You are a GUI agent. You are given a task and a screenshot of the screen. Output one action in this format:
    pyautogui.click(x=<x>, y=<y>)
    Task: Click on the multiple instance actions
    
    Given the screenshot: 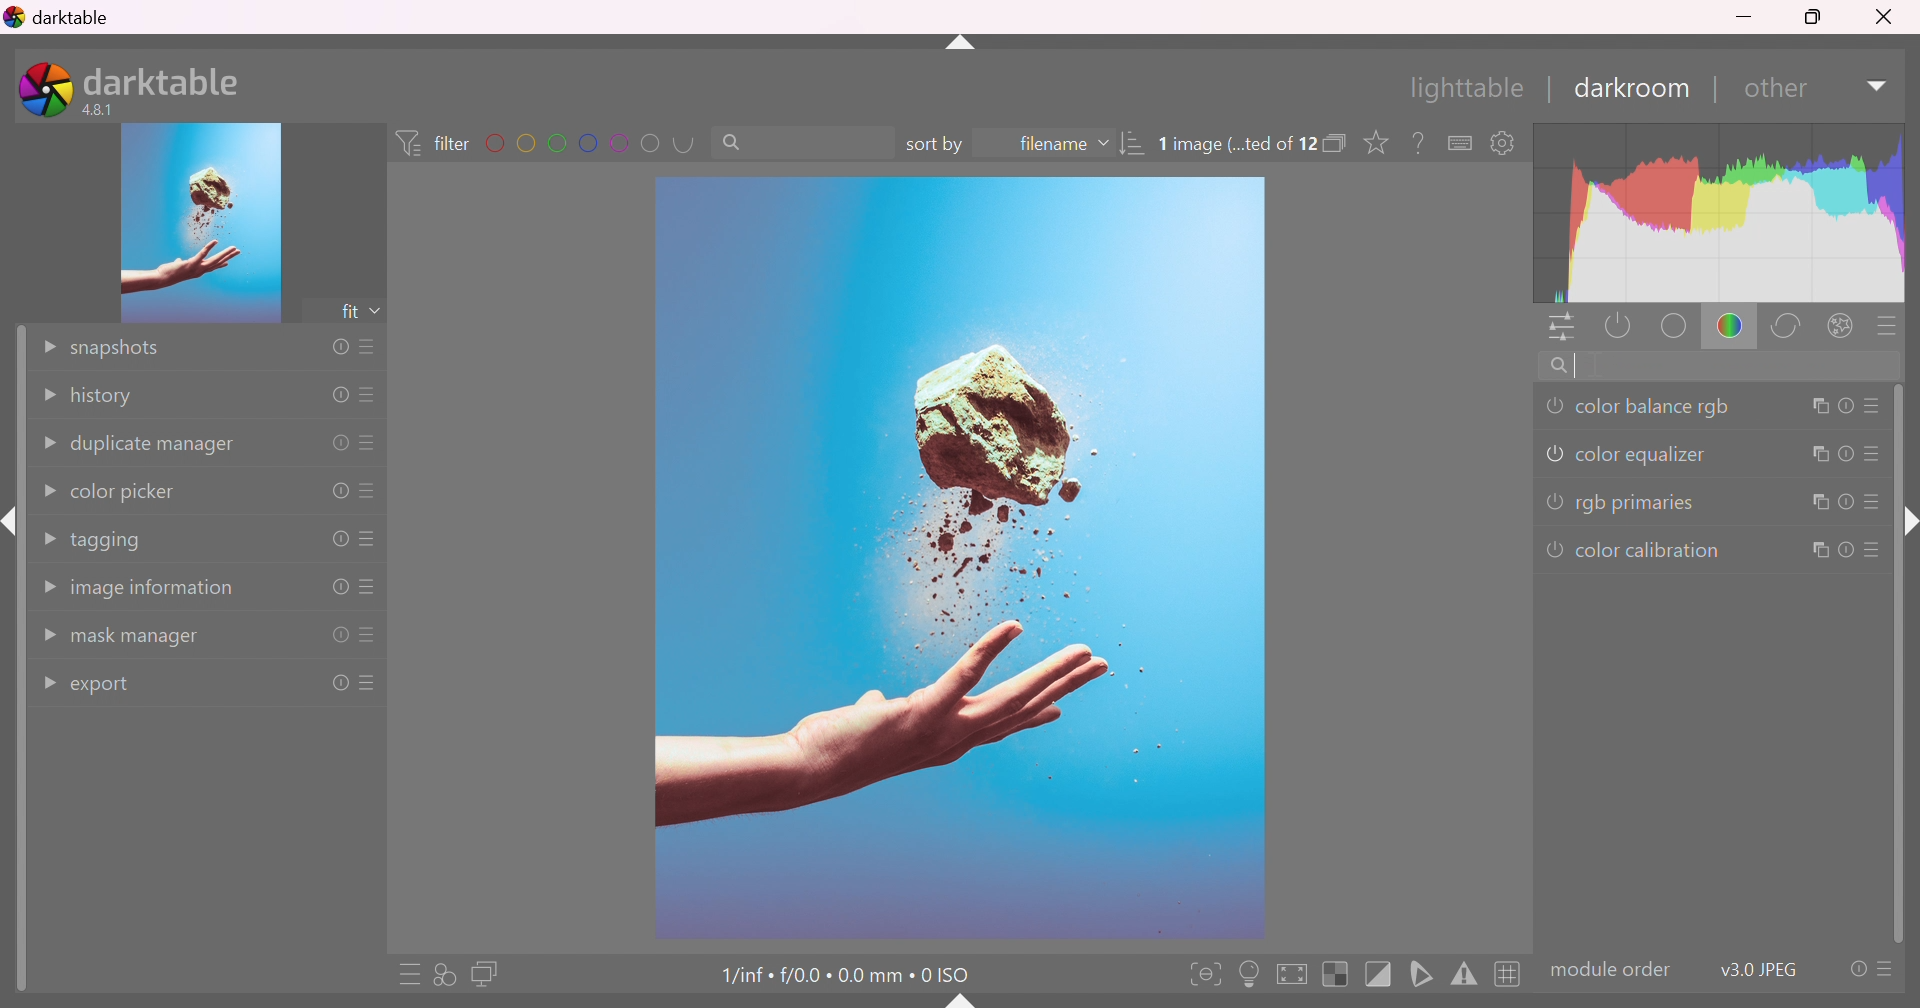 What is the action you would take?
    pyautogui.click(x=1816, y=456)
    